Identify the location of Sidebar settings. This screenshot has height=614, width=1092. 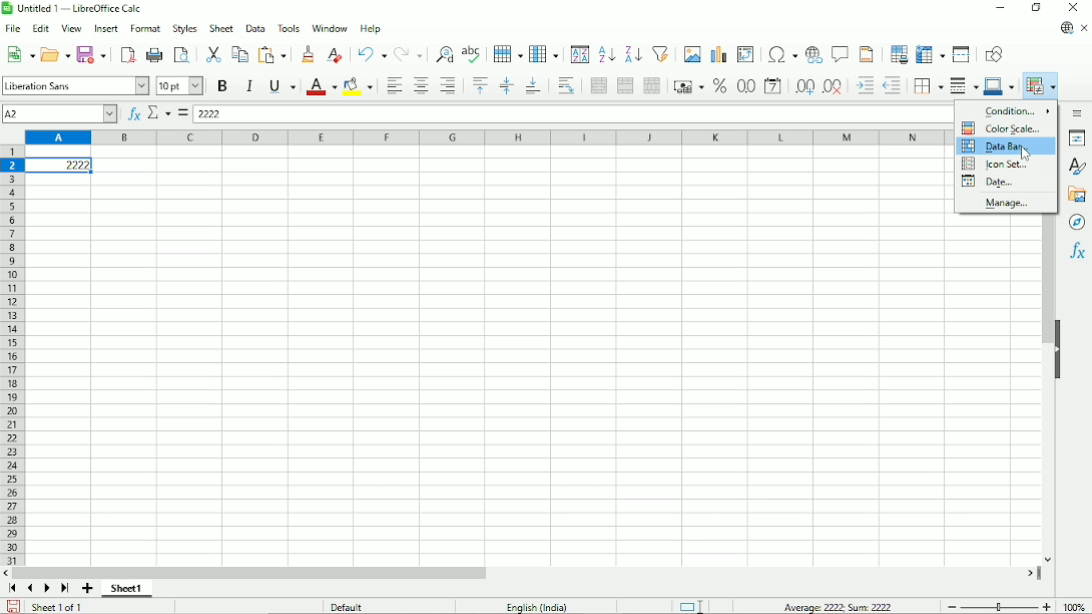
(1079, 113).